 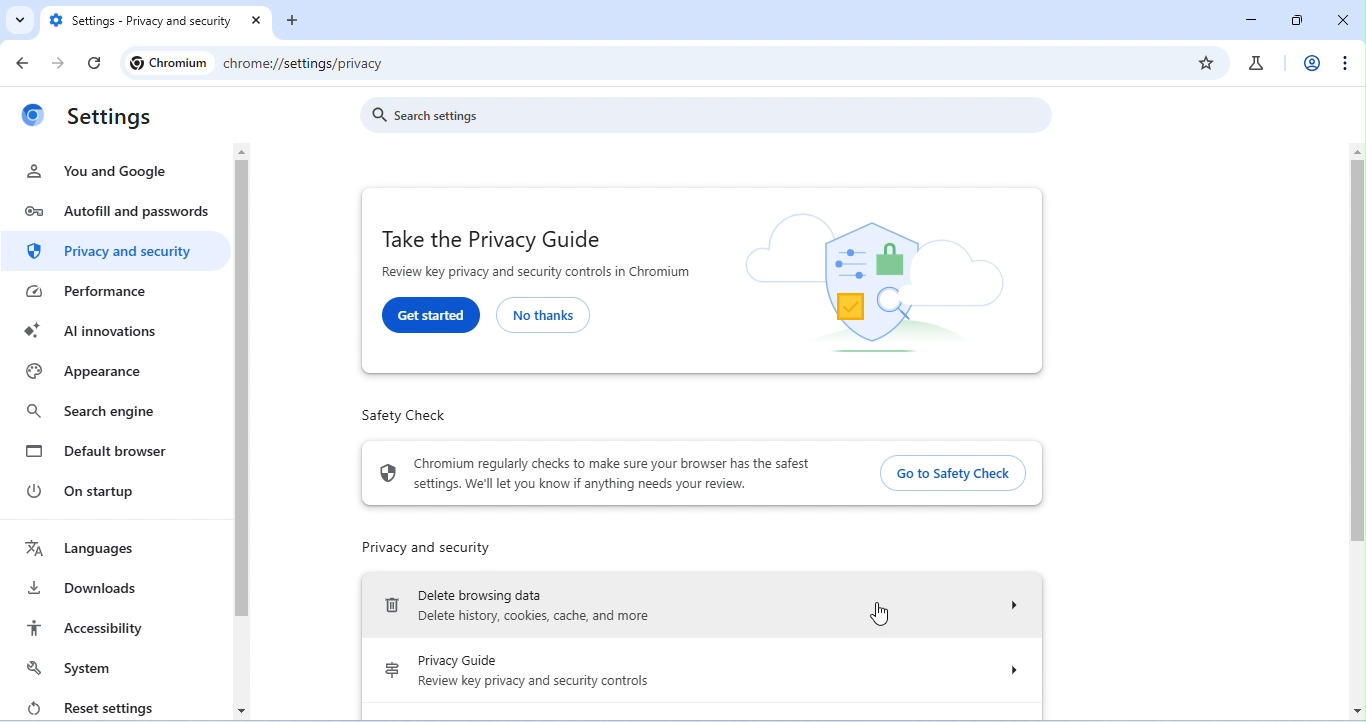 What do you see at coordinates (116, 253) in the screenshot?
I see `privacy and secuirity` at bounding box center [116, 253].